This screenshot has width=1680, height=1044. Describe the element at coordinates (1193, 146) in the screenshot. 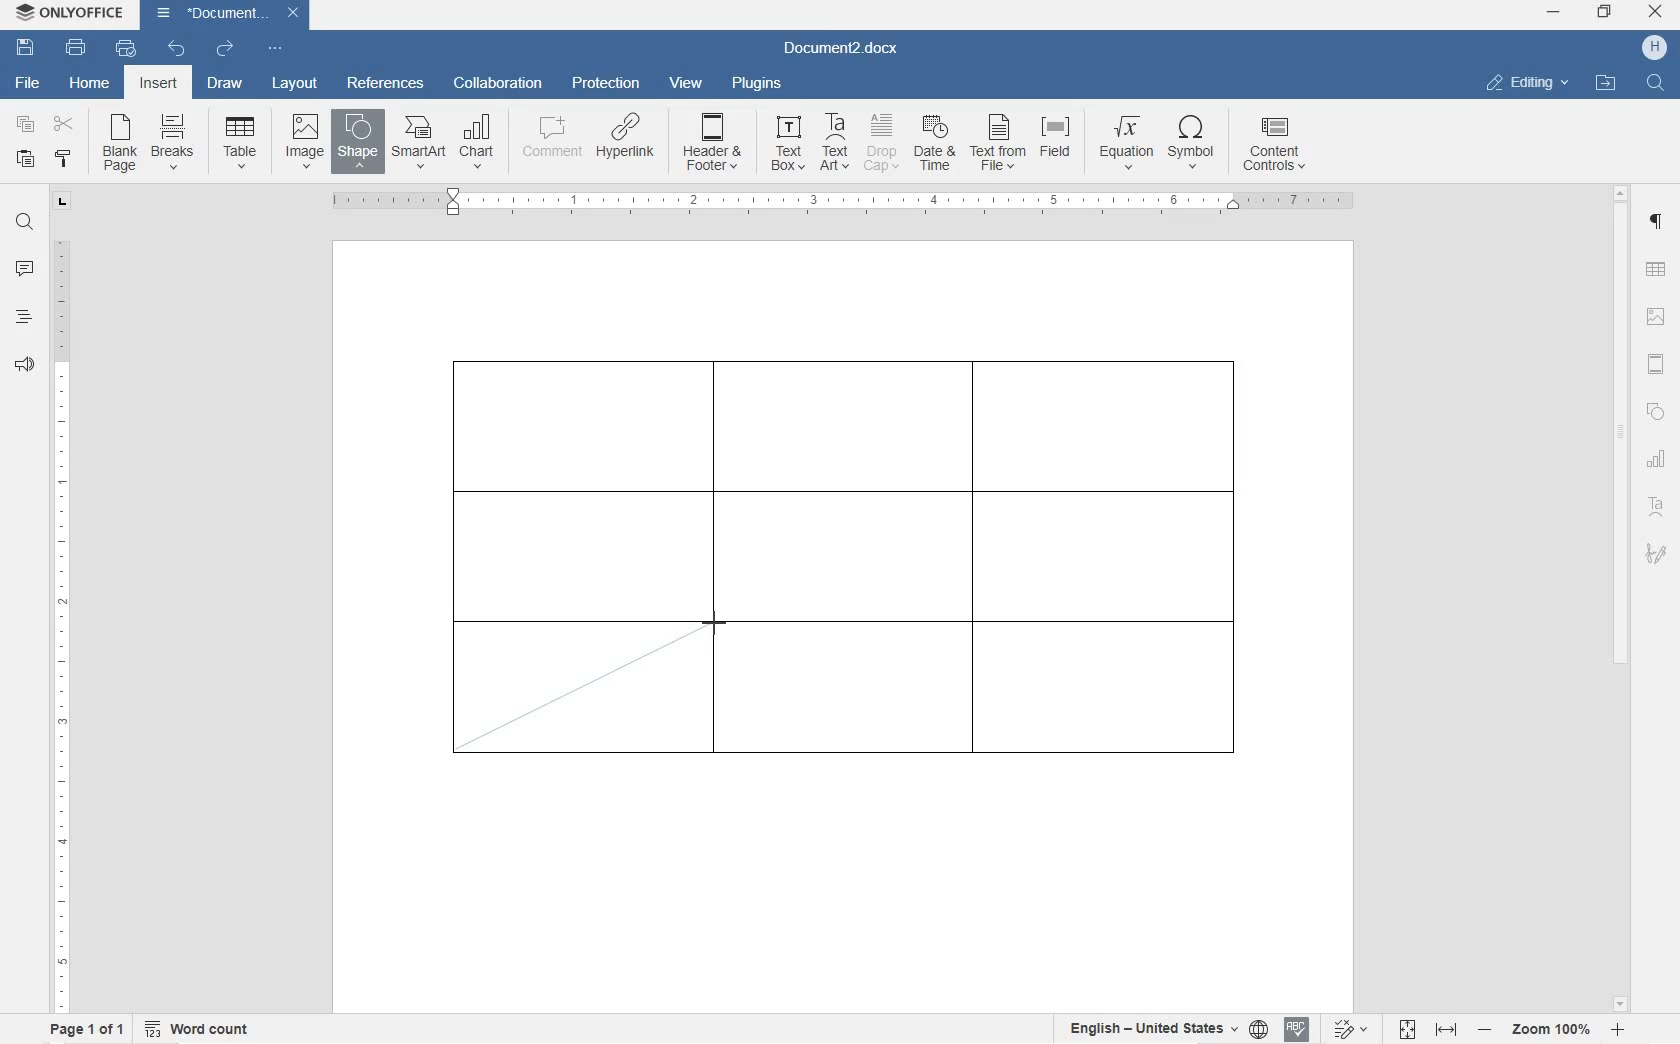

I see `SYMBOL` at that location.